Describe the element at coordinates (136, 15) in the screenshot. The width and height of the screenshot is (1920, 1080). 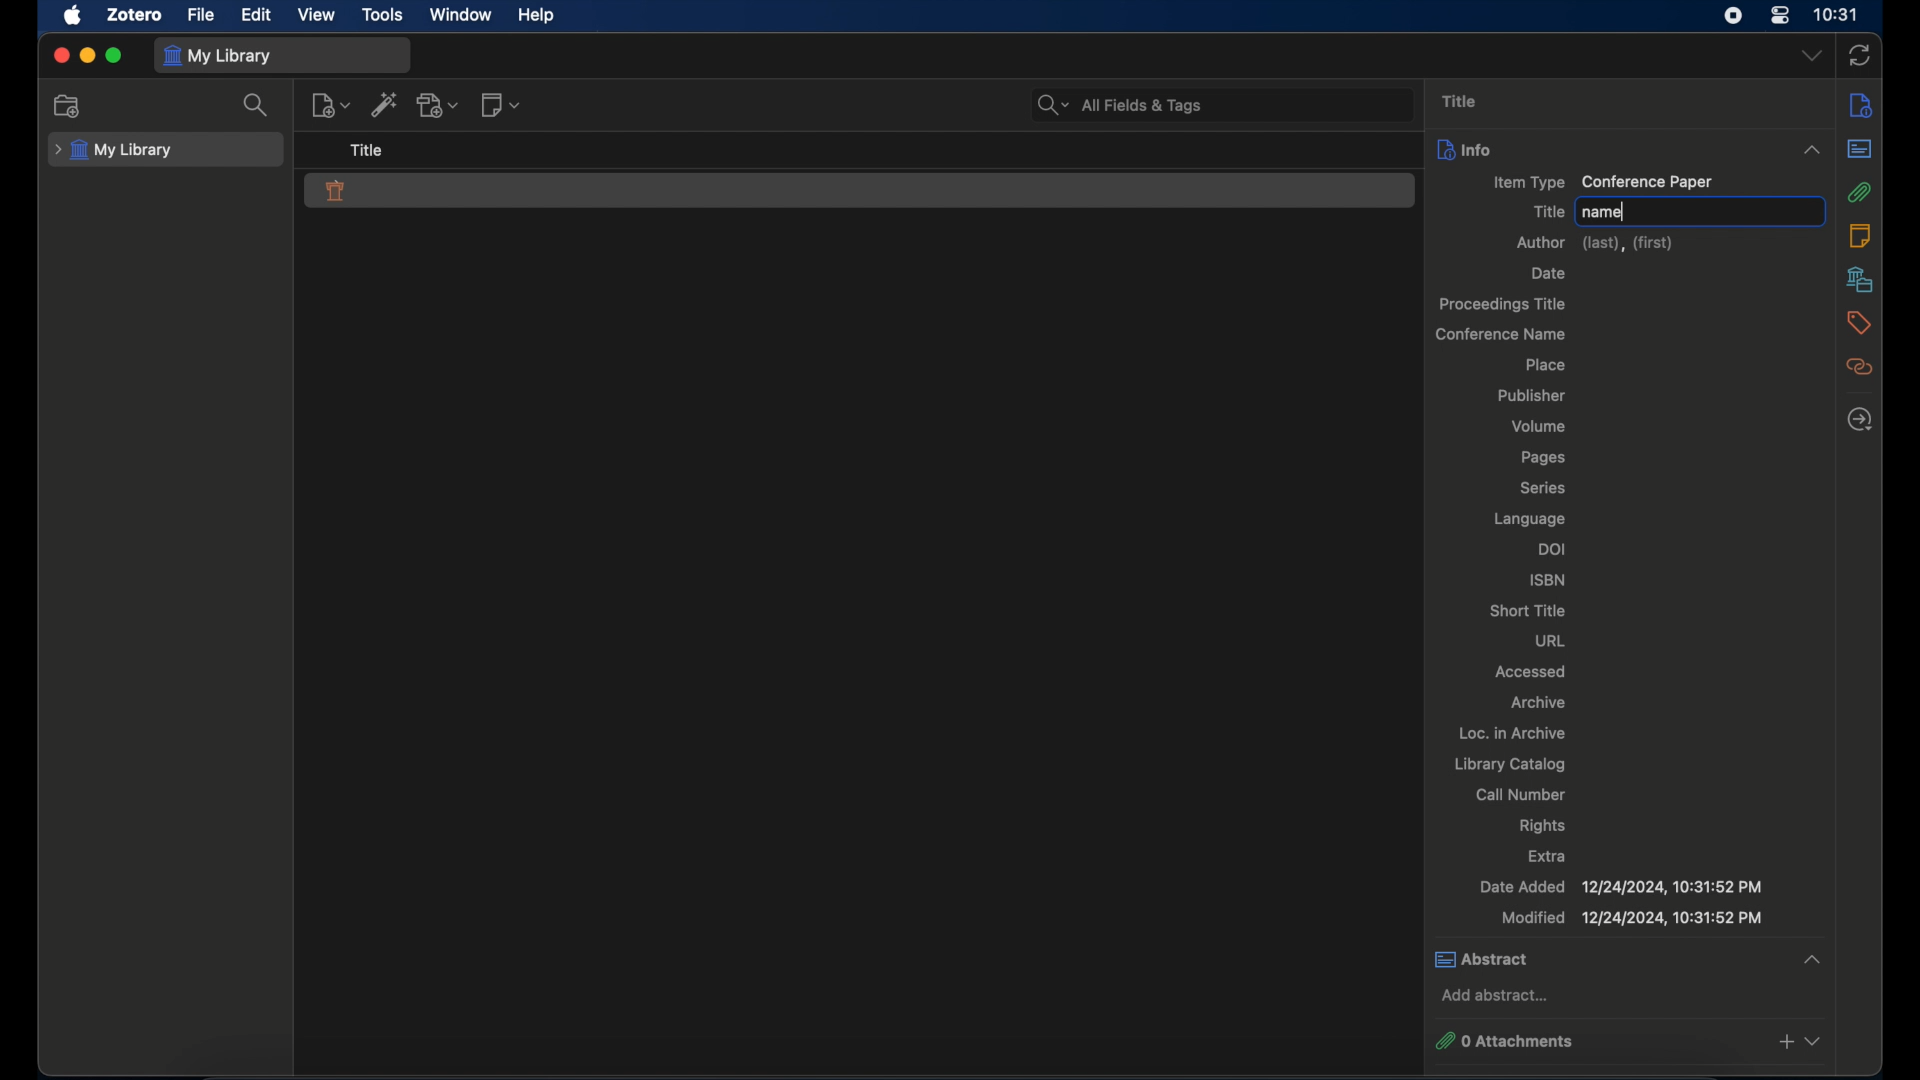
I see `zotero` at that location.